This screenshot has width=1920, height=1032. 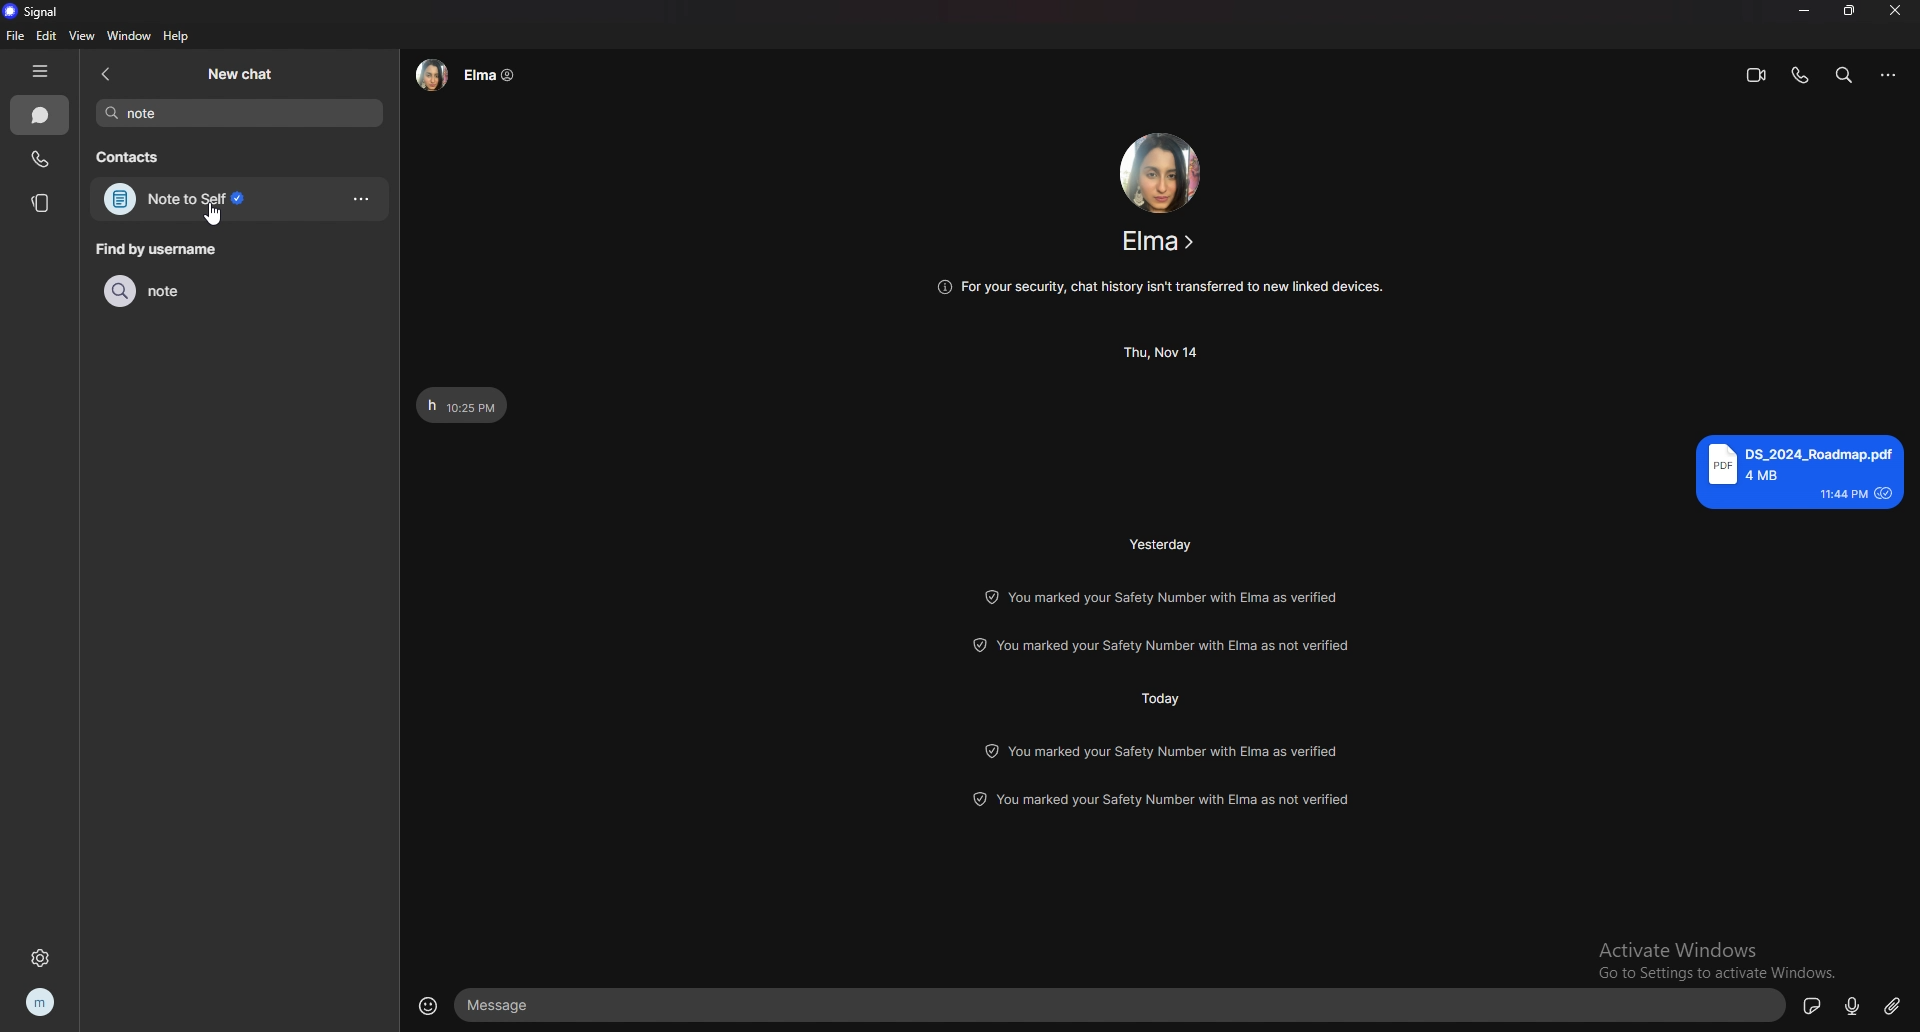 I want to click on resize, so click(x=1851, y=10).